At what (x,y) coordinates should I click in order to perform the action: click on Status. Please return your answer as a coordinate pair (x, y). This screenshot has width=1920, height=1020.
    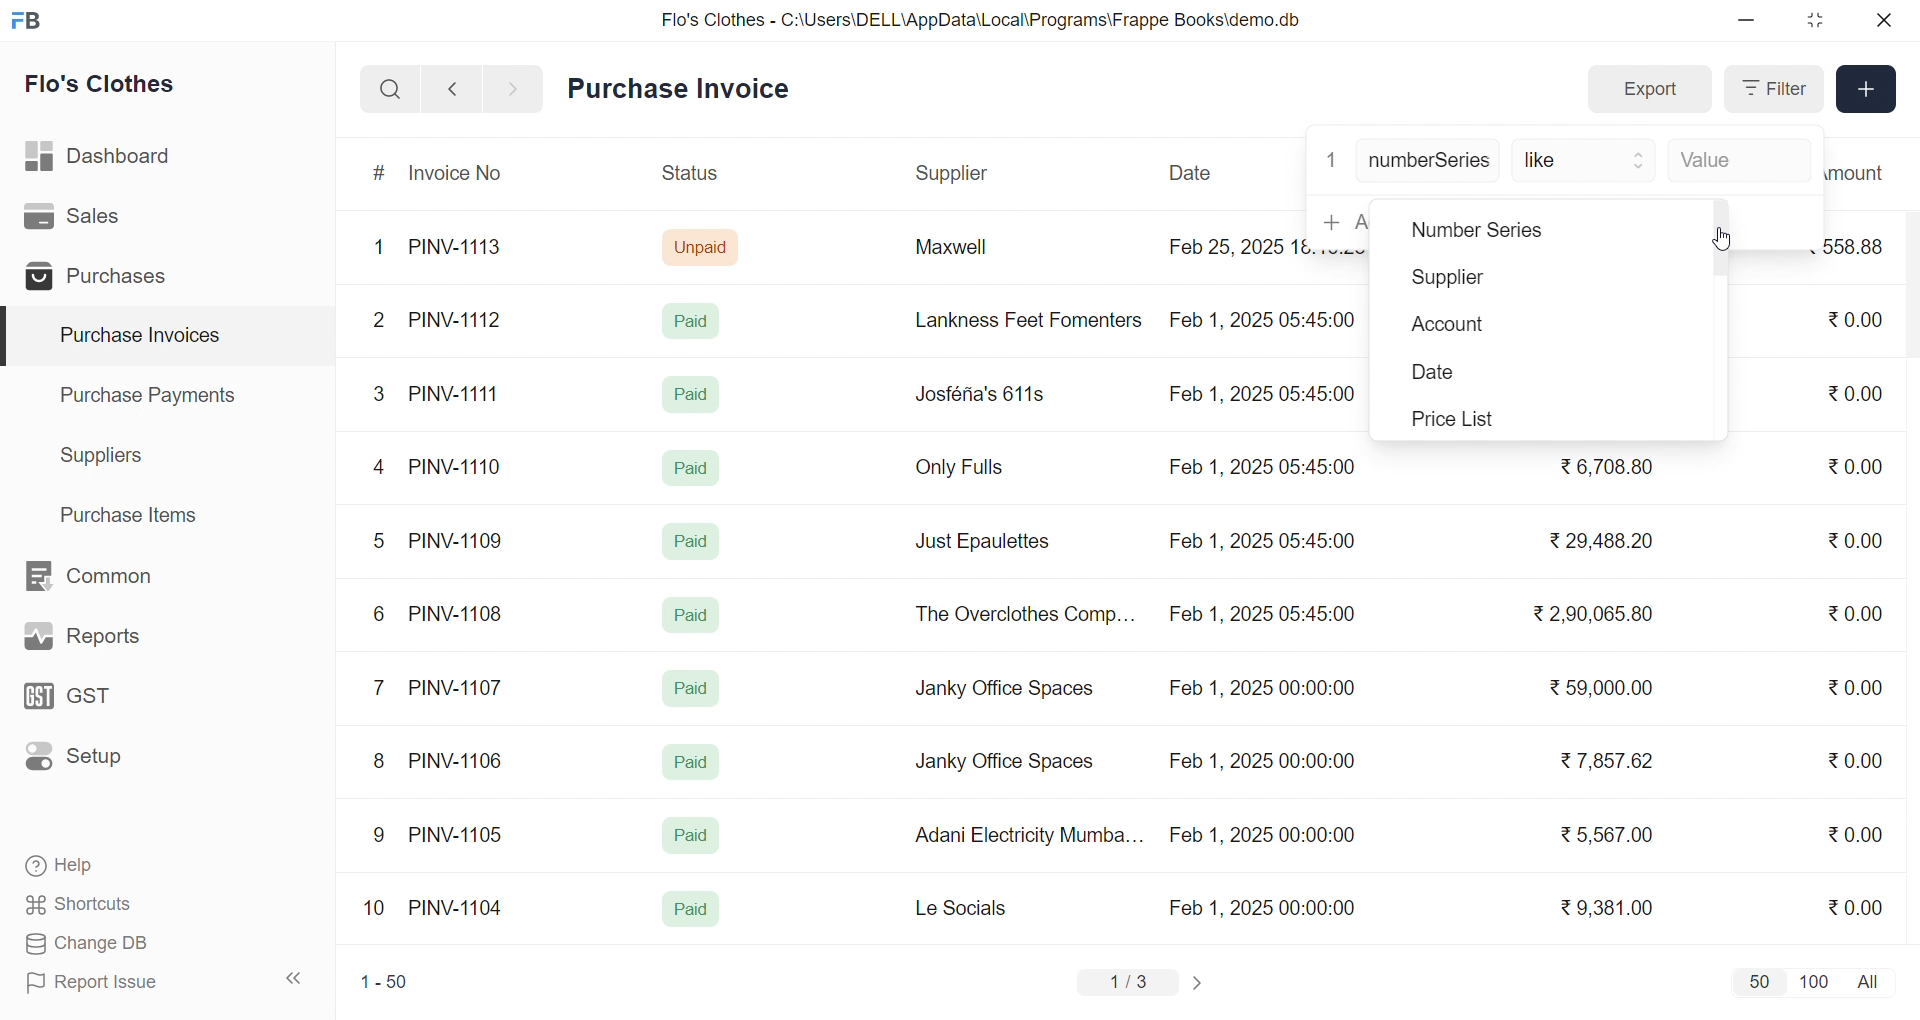
    Looking at the image, I should click on (688, 176).